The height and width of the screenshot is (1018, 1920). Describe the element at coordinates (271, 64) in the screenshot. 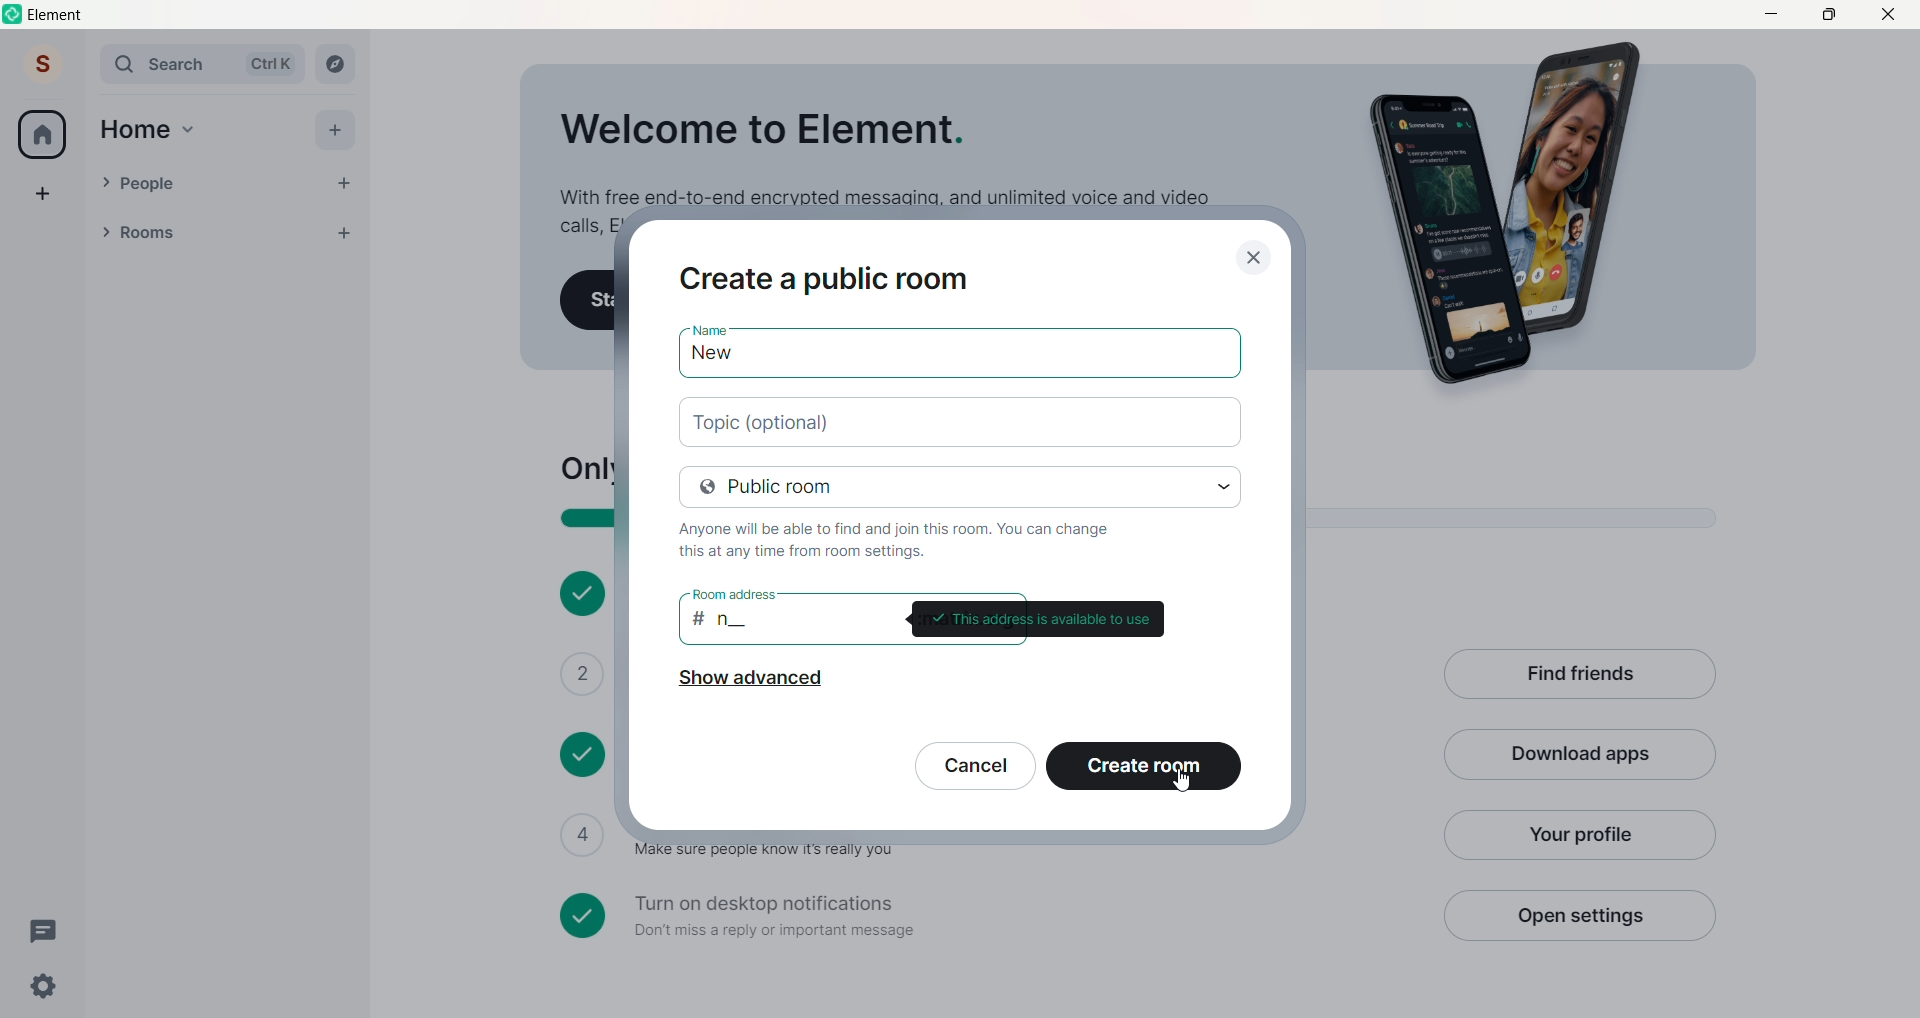

I see `Ctrl K` at that location.